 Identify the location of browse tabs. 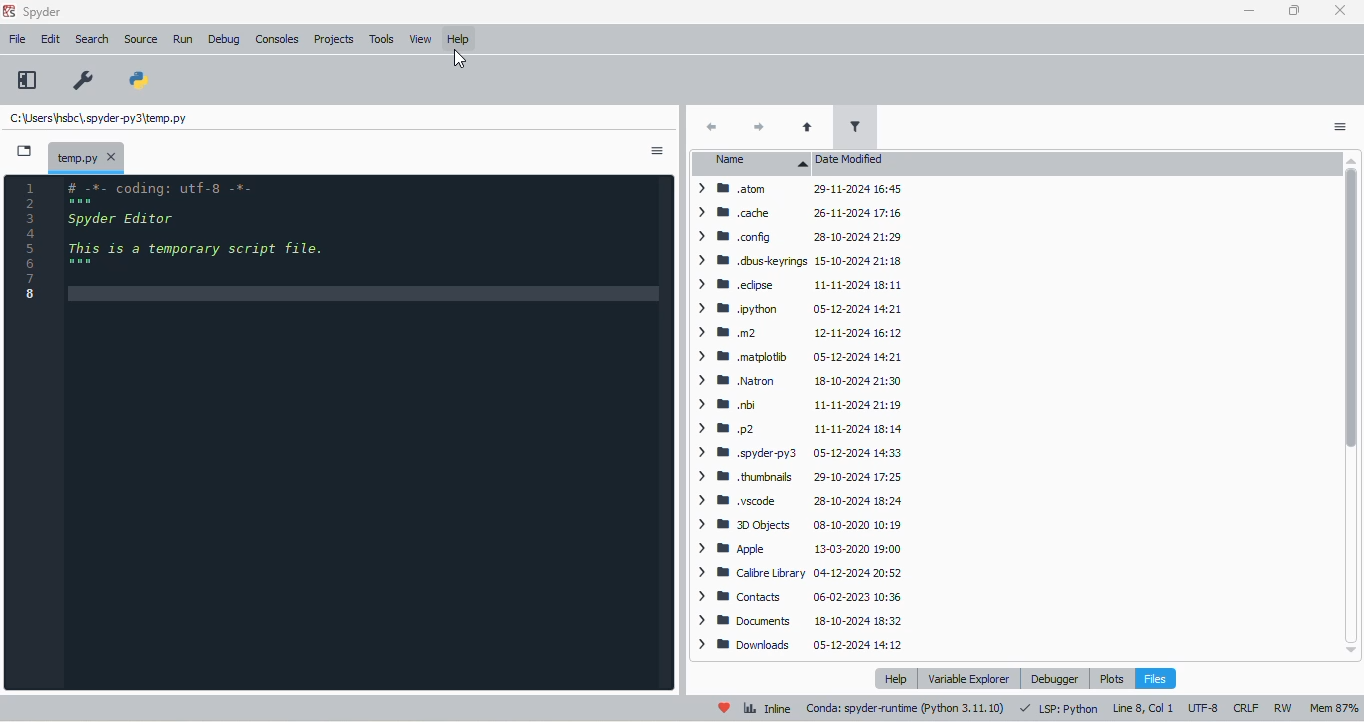
(24, 151).